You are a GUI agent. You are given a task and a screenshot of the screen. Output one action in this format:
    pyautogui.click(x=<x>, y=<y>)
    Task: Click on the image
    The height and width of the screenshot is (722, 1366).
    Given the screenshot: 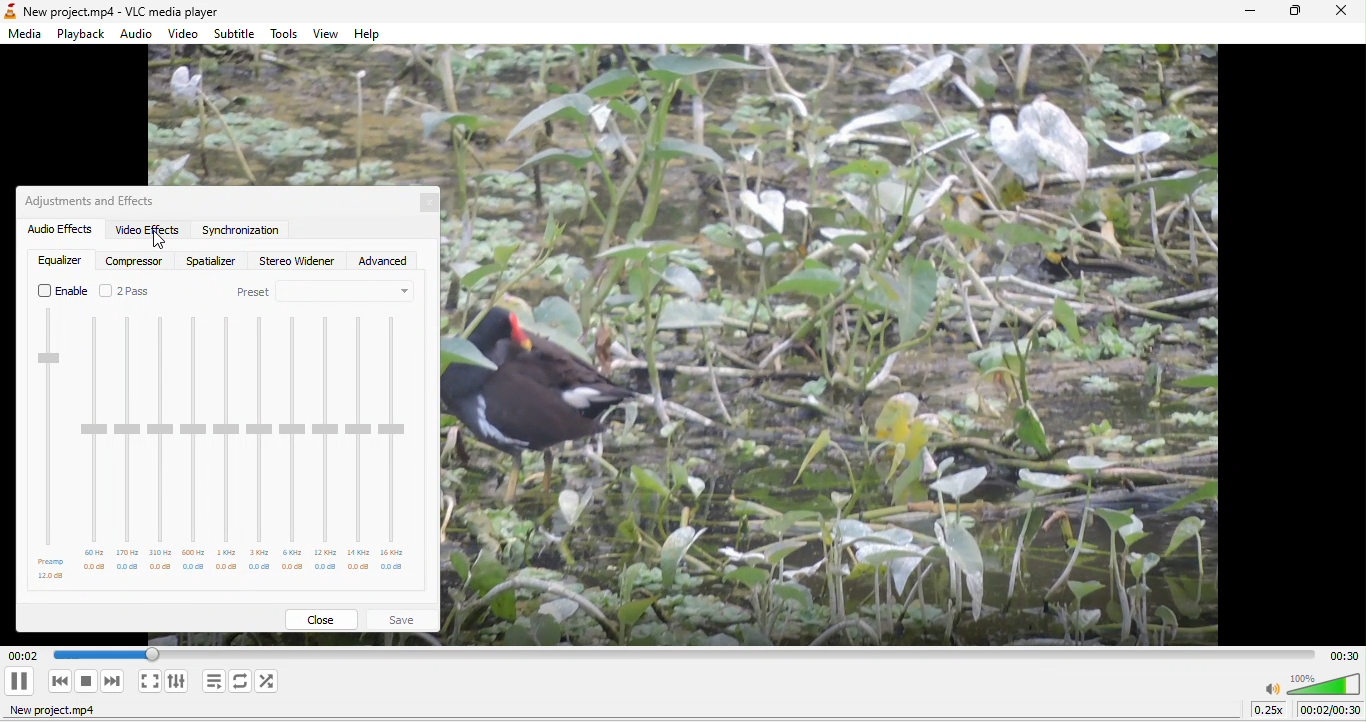 What is the action you would take?
    pyautogui.click(x=849, y=349)
    